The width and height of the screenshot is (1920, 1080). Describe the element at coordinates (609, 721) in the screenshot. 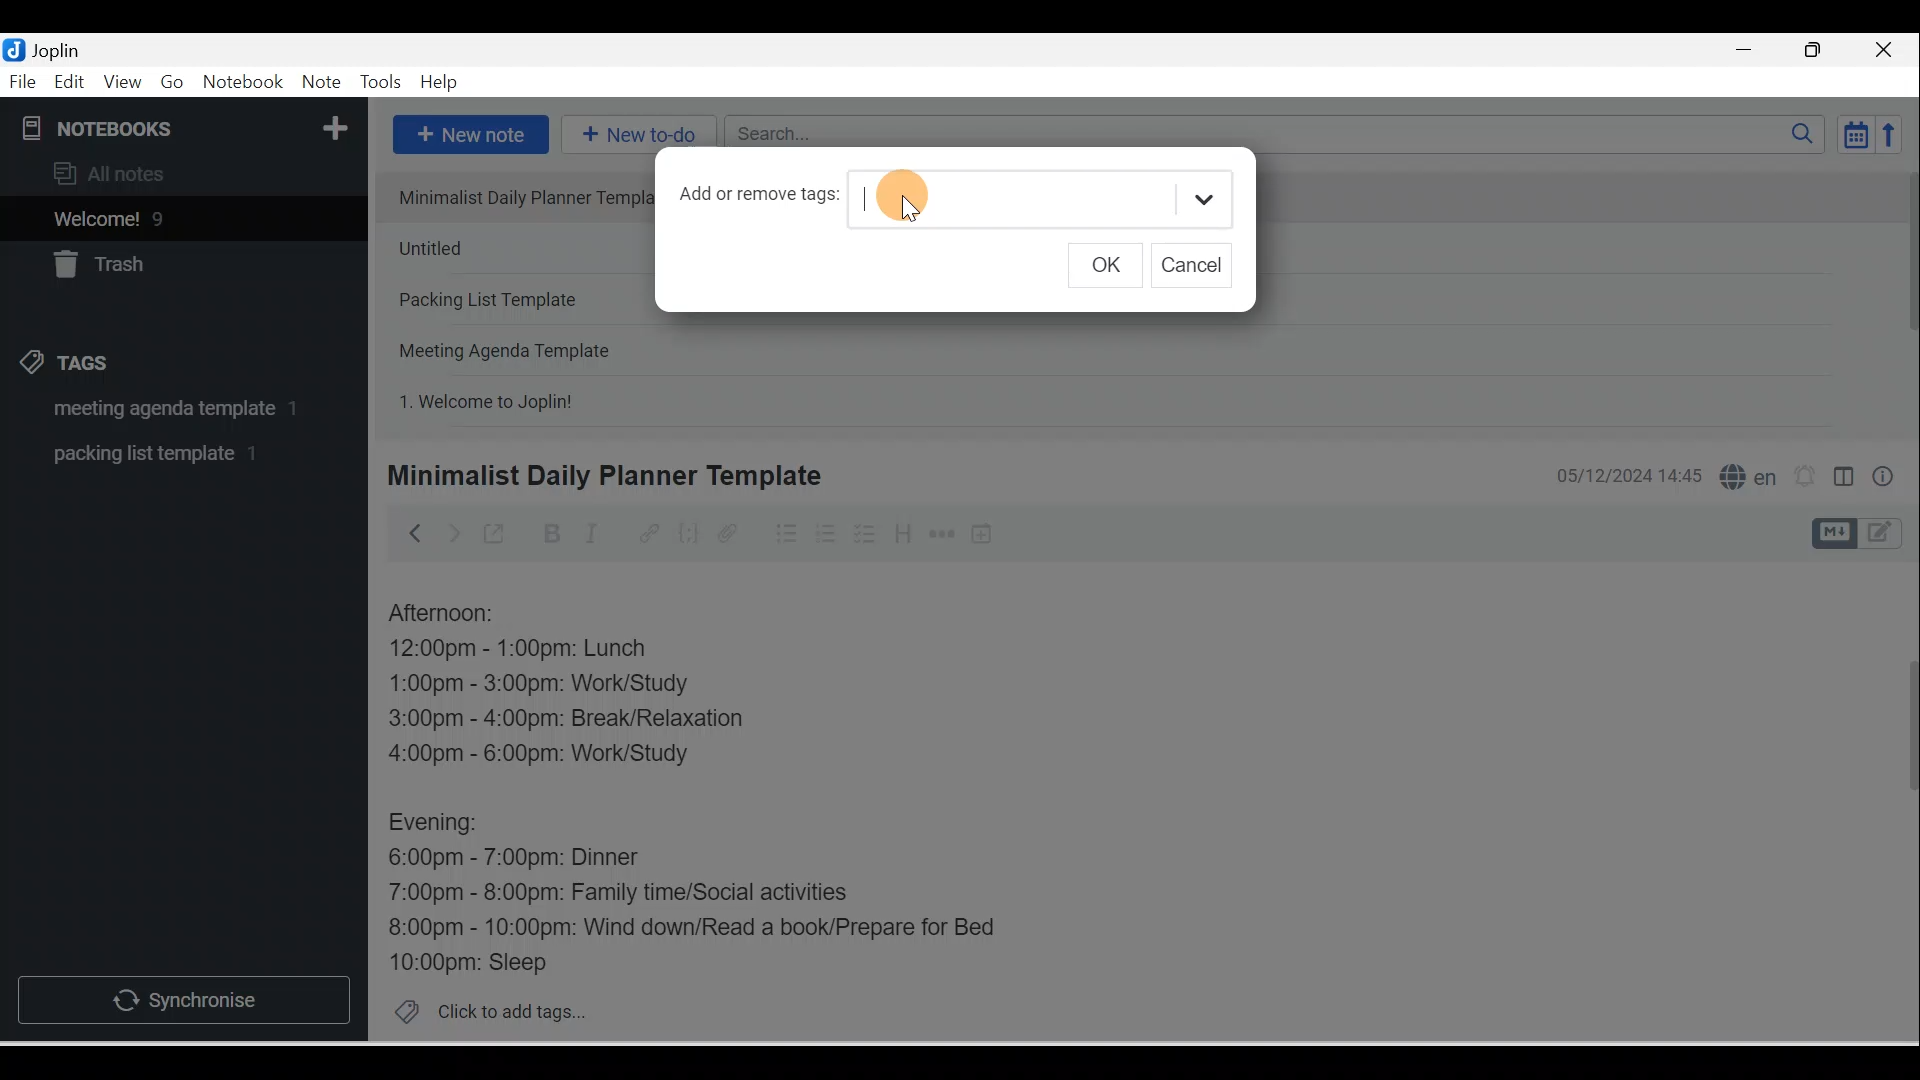

I see `3:00pm - 4:00pm: Break/Relaxation` at that location.